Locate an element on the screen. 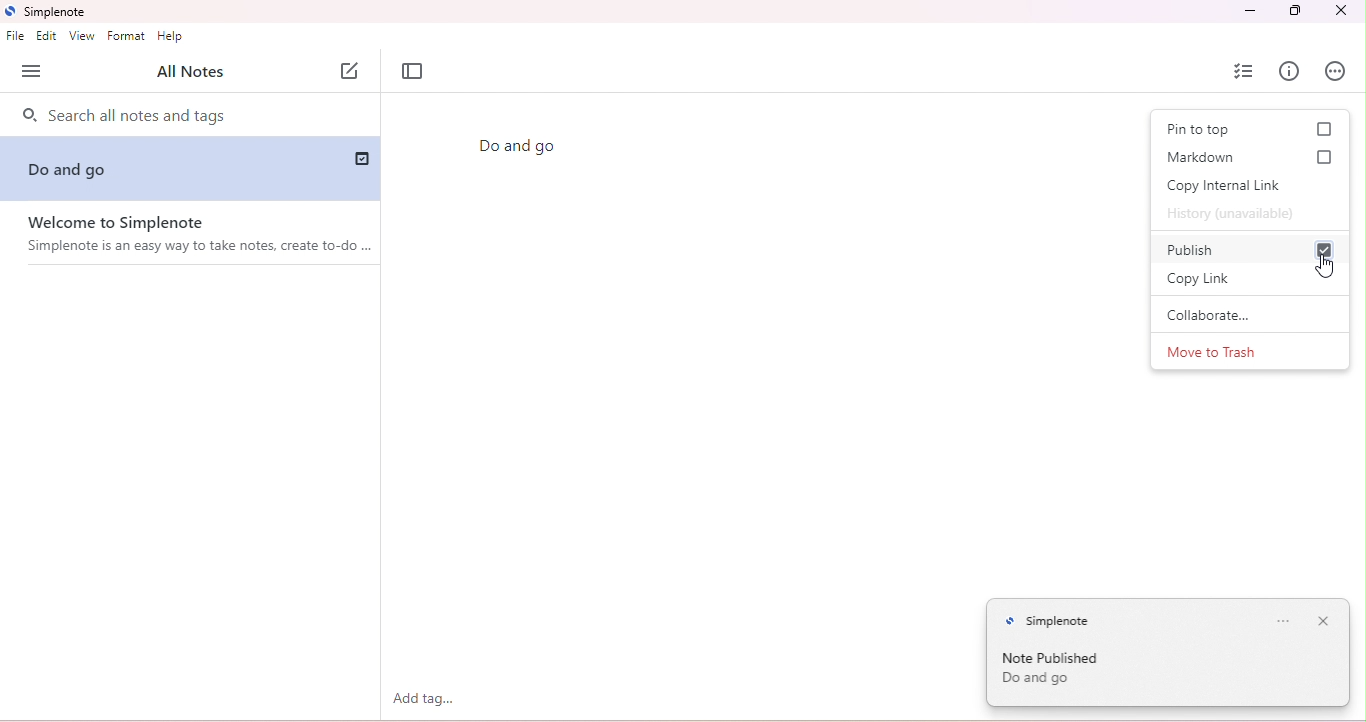  search notes and tags is located at coordinates (189, 118).